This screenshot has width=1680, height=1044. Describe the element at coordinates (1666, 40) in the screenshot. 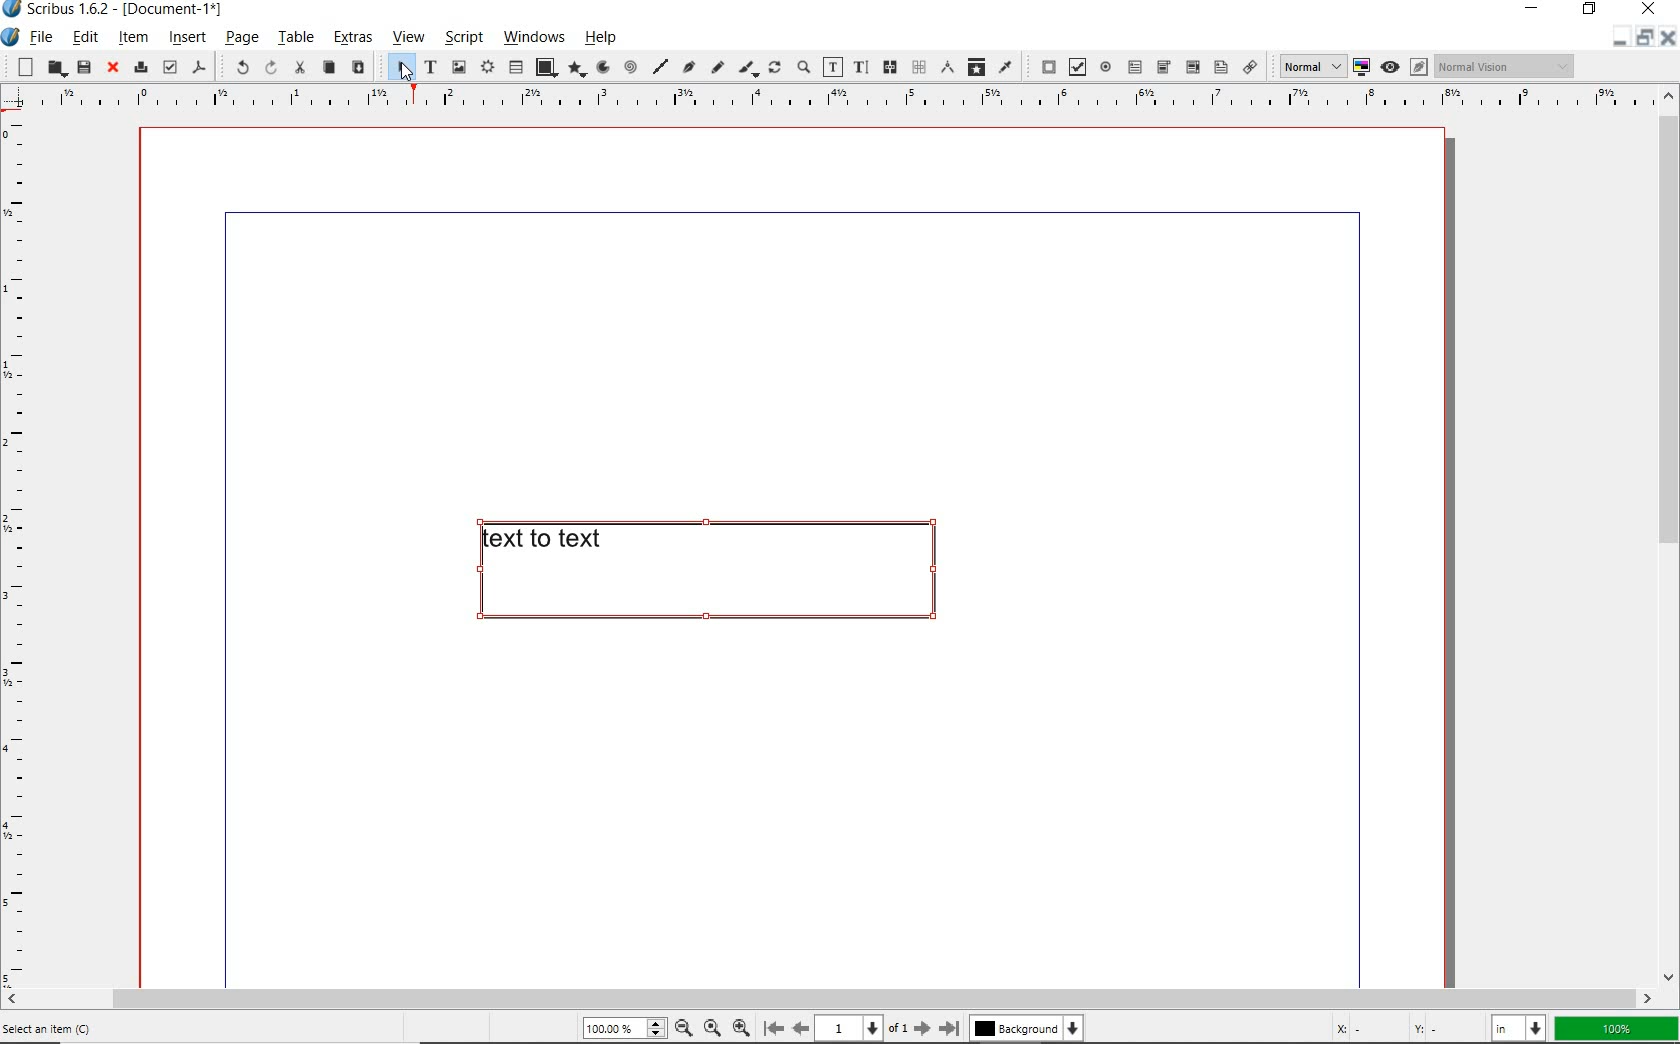

I see `Close` at that location.